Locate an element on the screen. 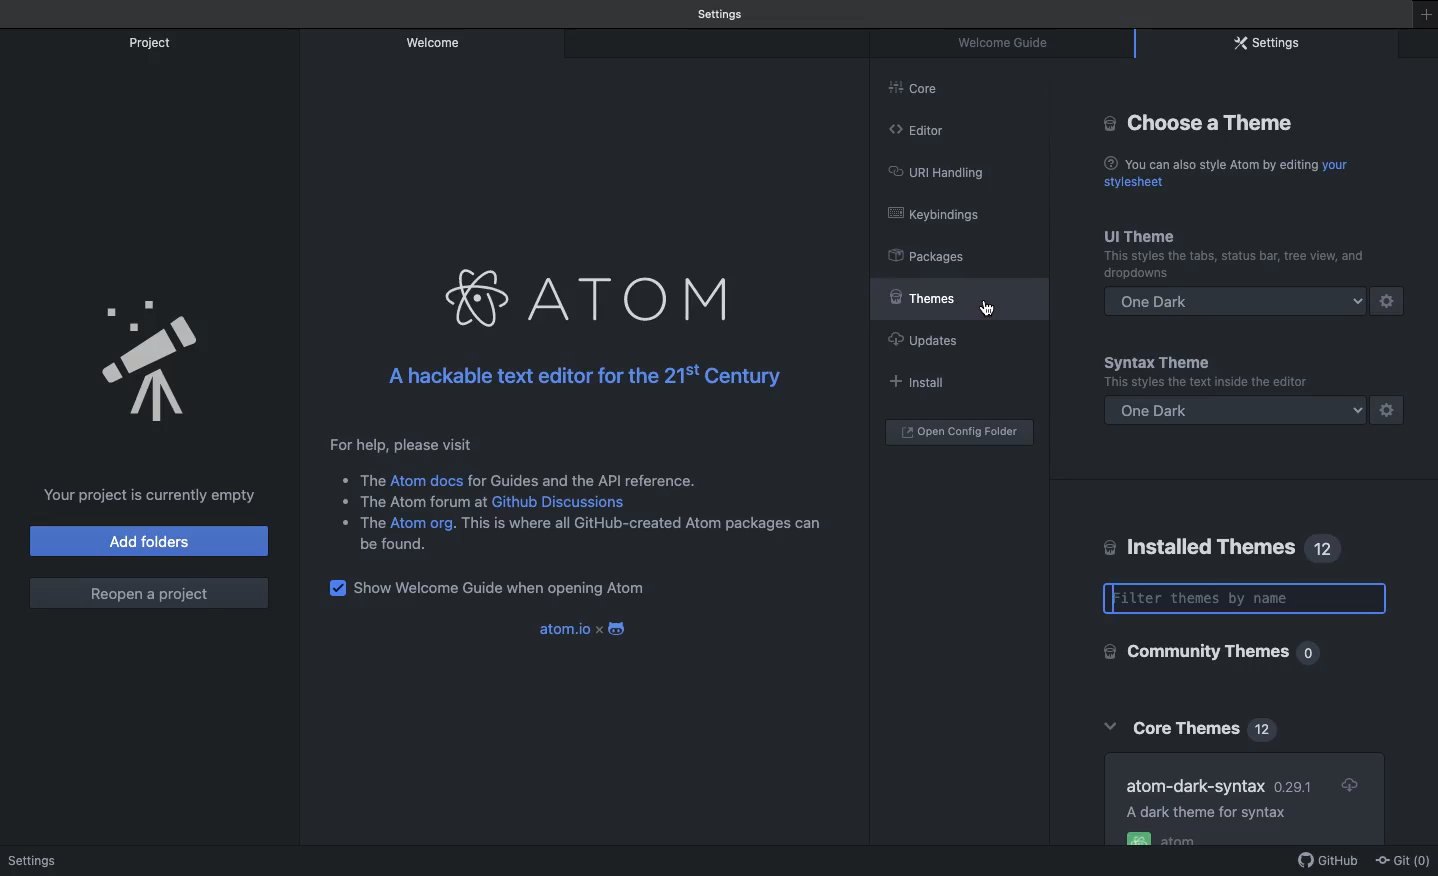  (5 Packages This styles the tabs, status bar, tree view,
dropdowns is located at coordinates (1248, 264).